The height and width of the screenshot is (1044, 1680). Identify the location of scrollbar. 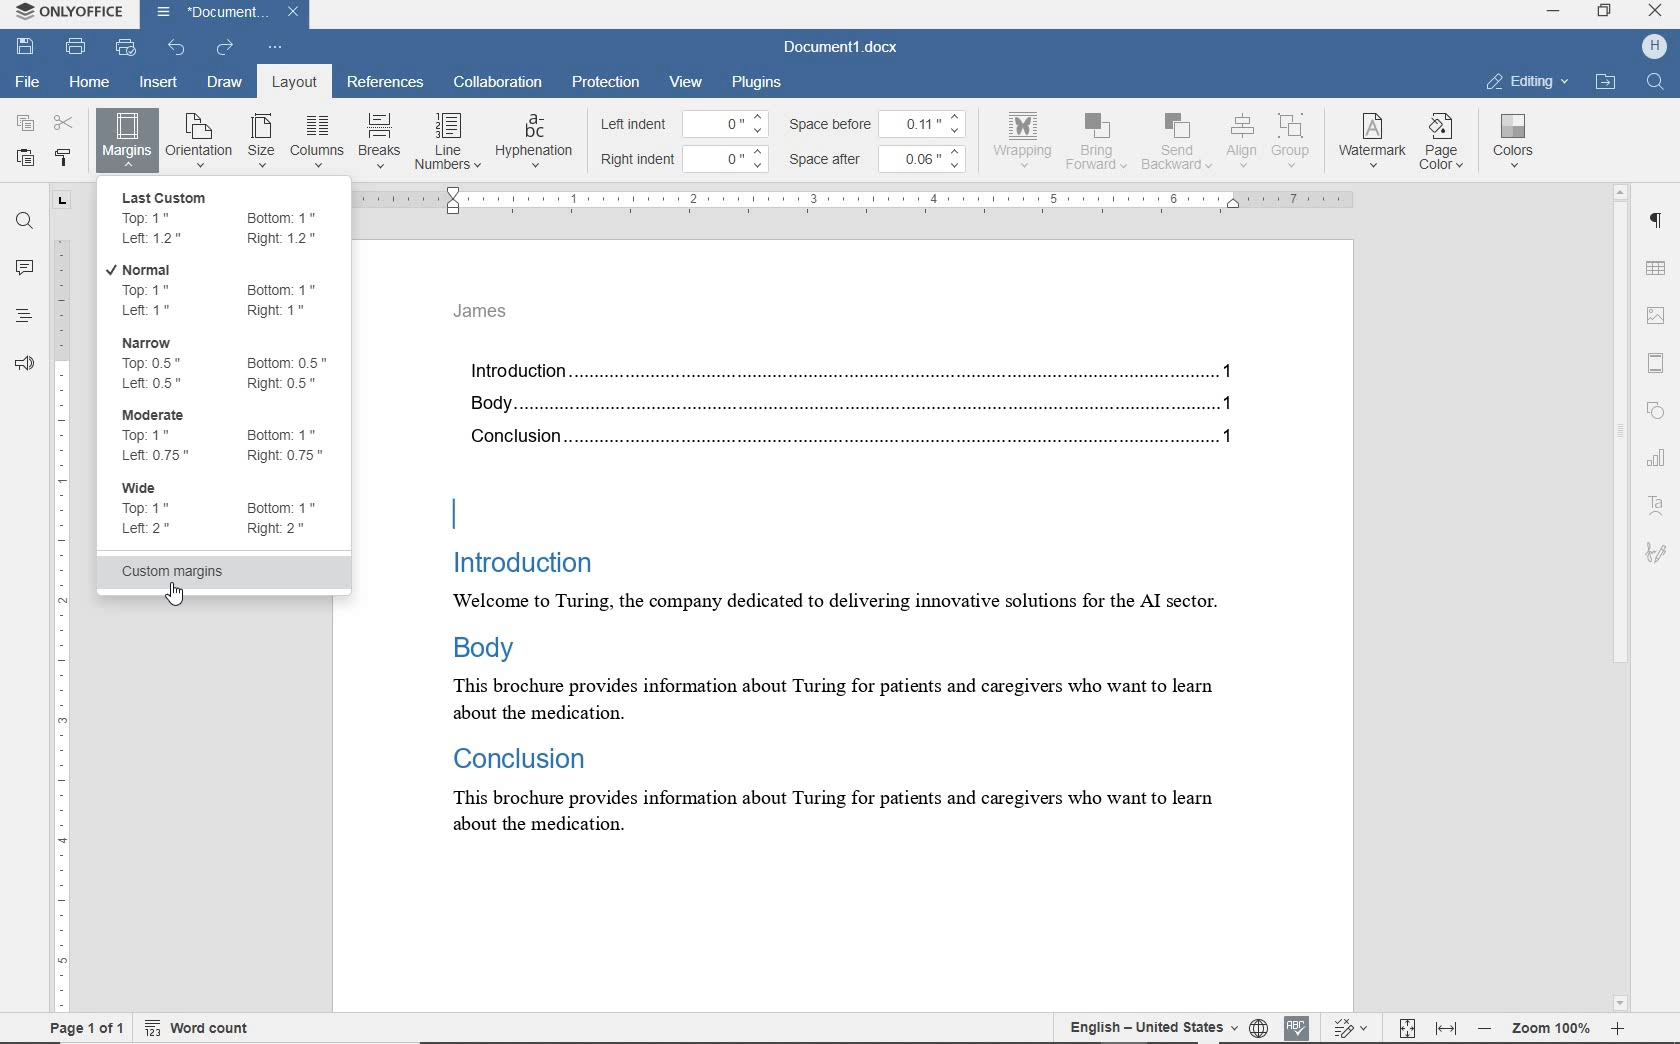
(1621, 598).